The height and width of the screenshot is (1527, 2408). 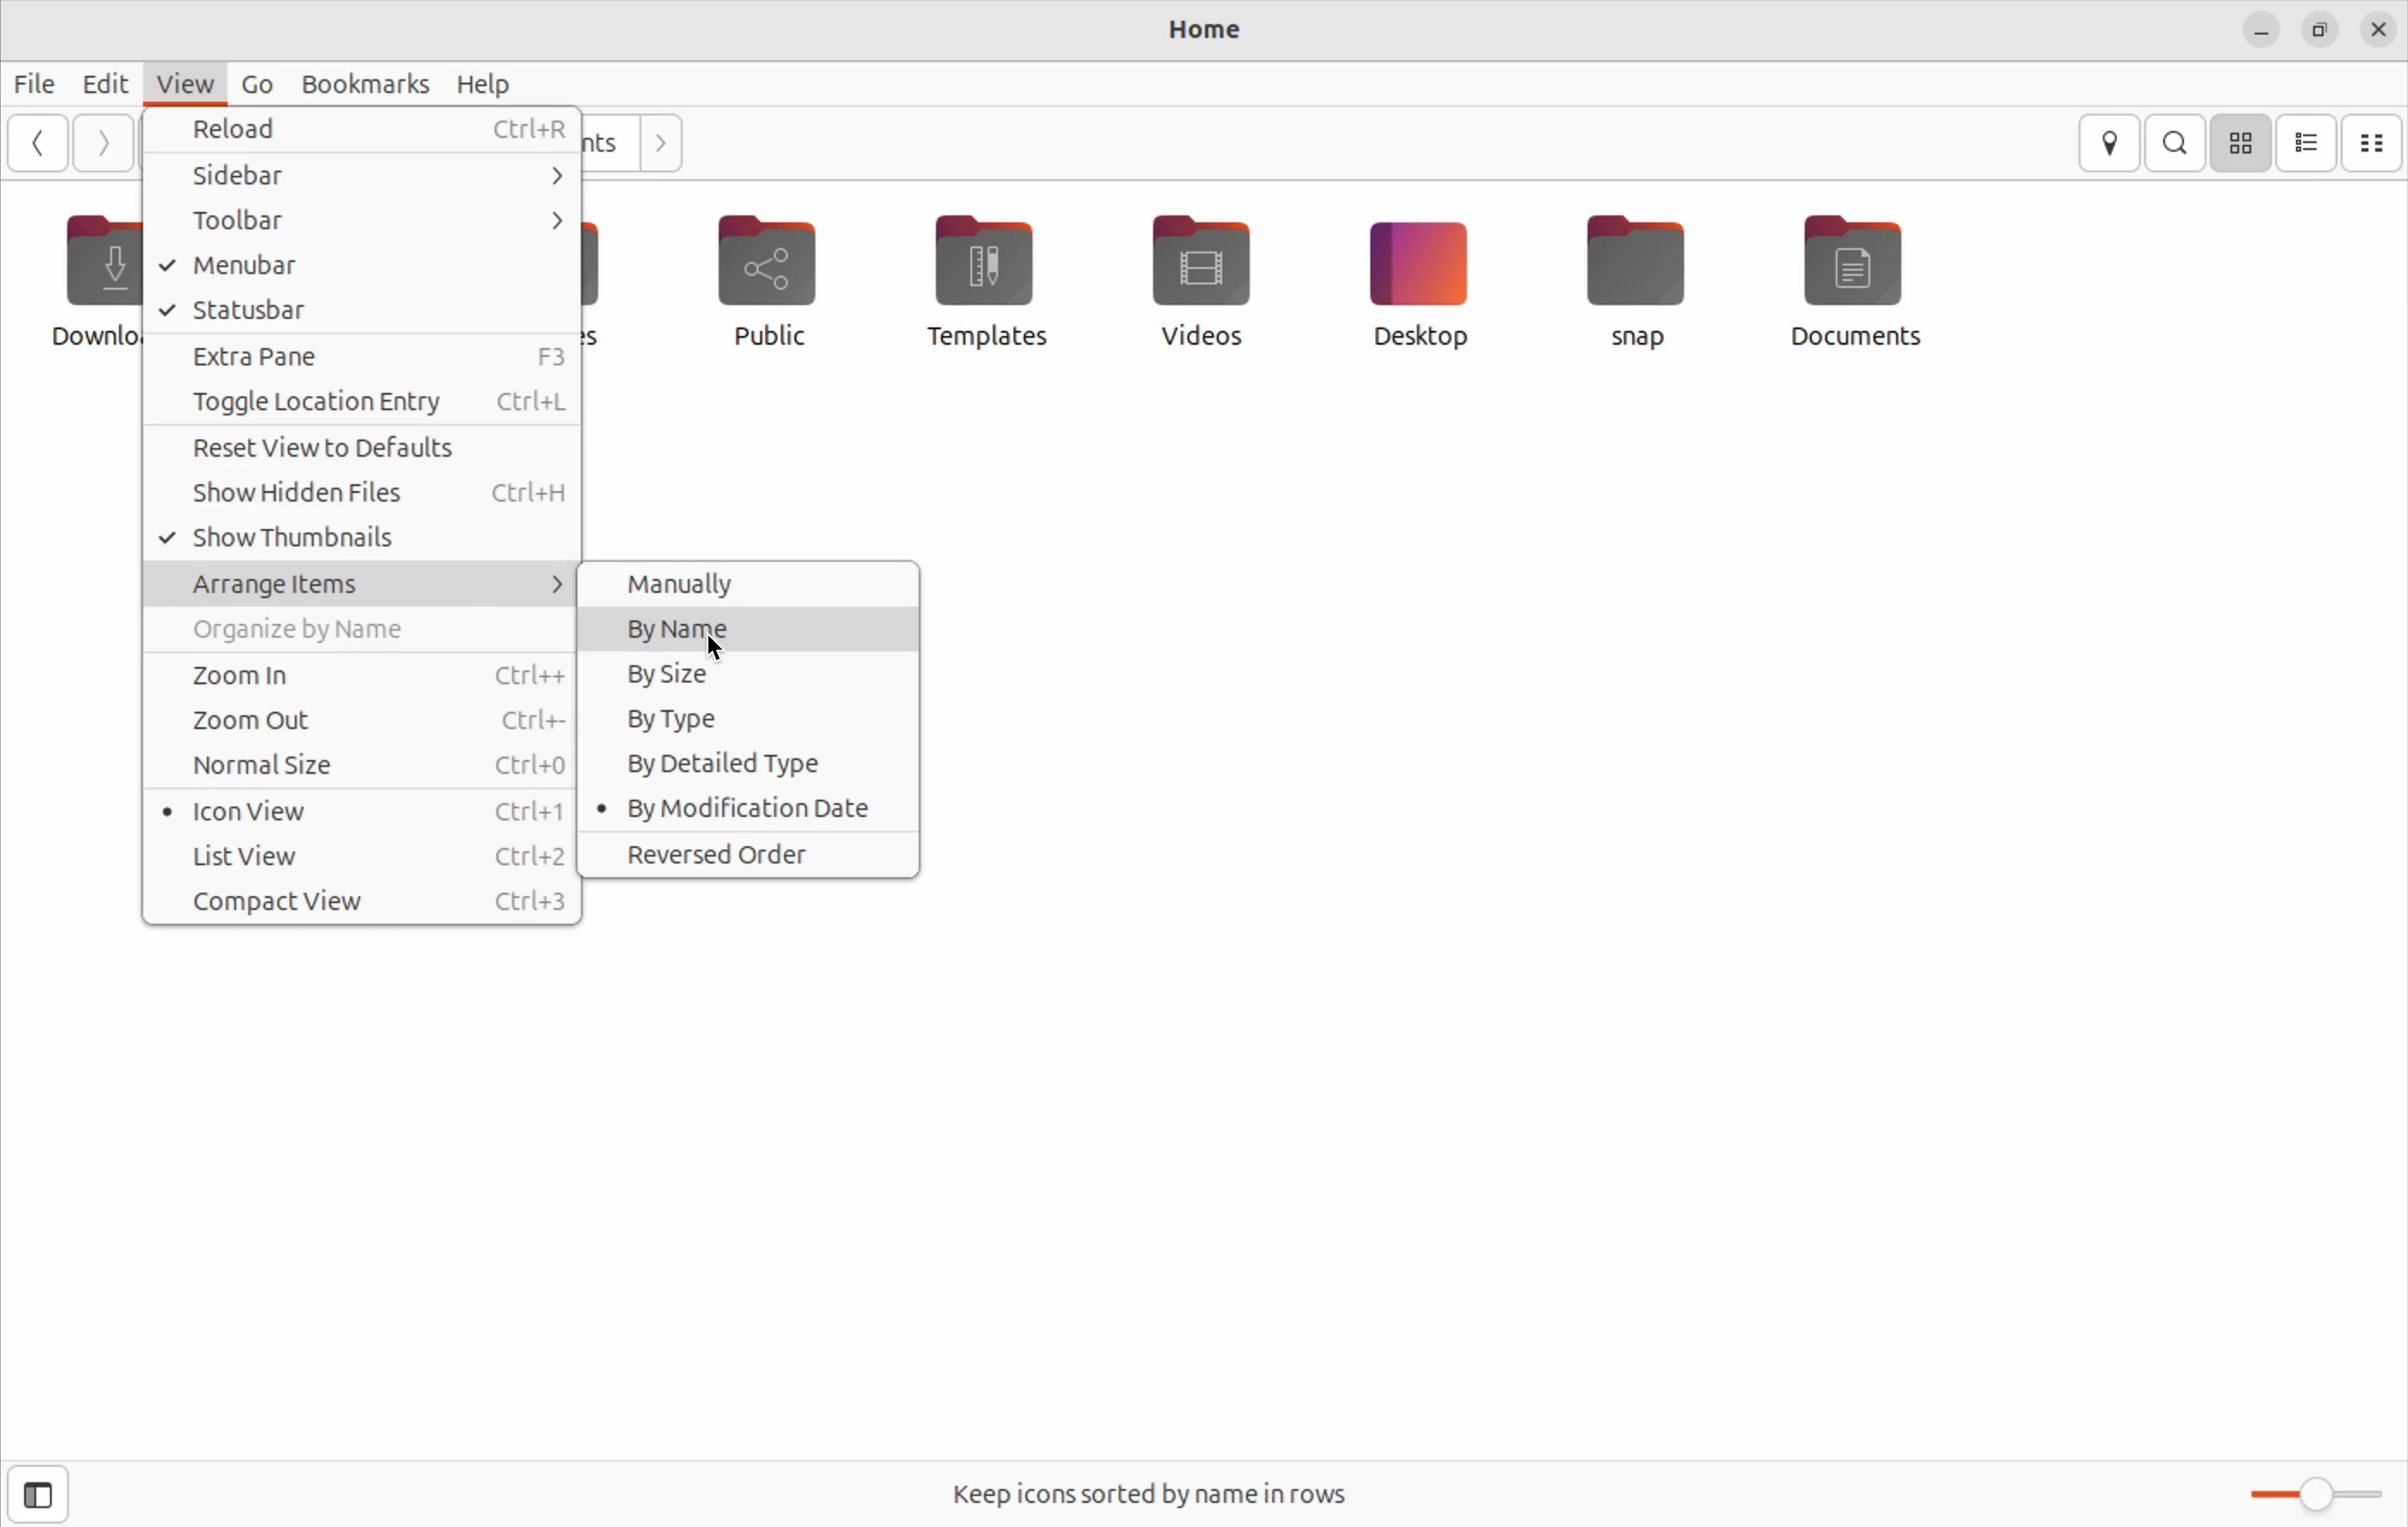 I want to click on side bar, so click(x=386, y=173).